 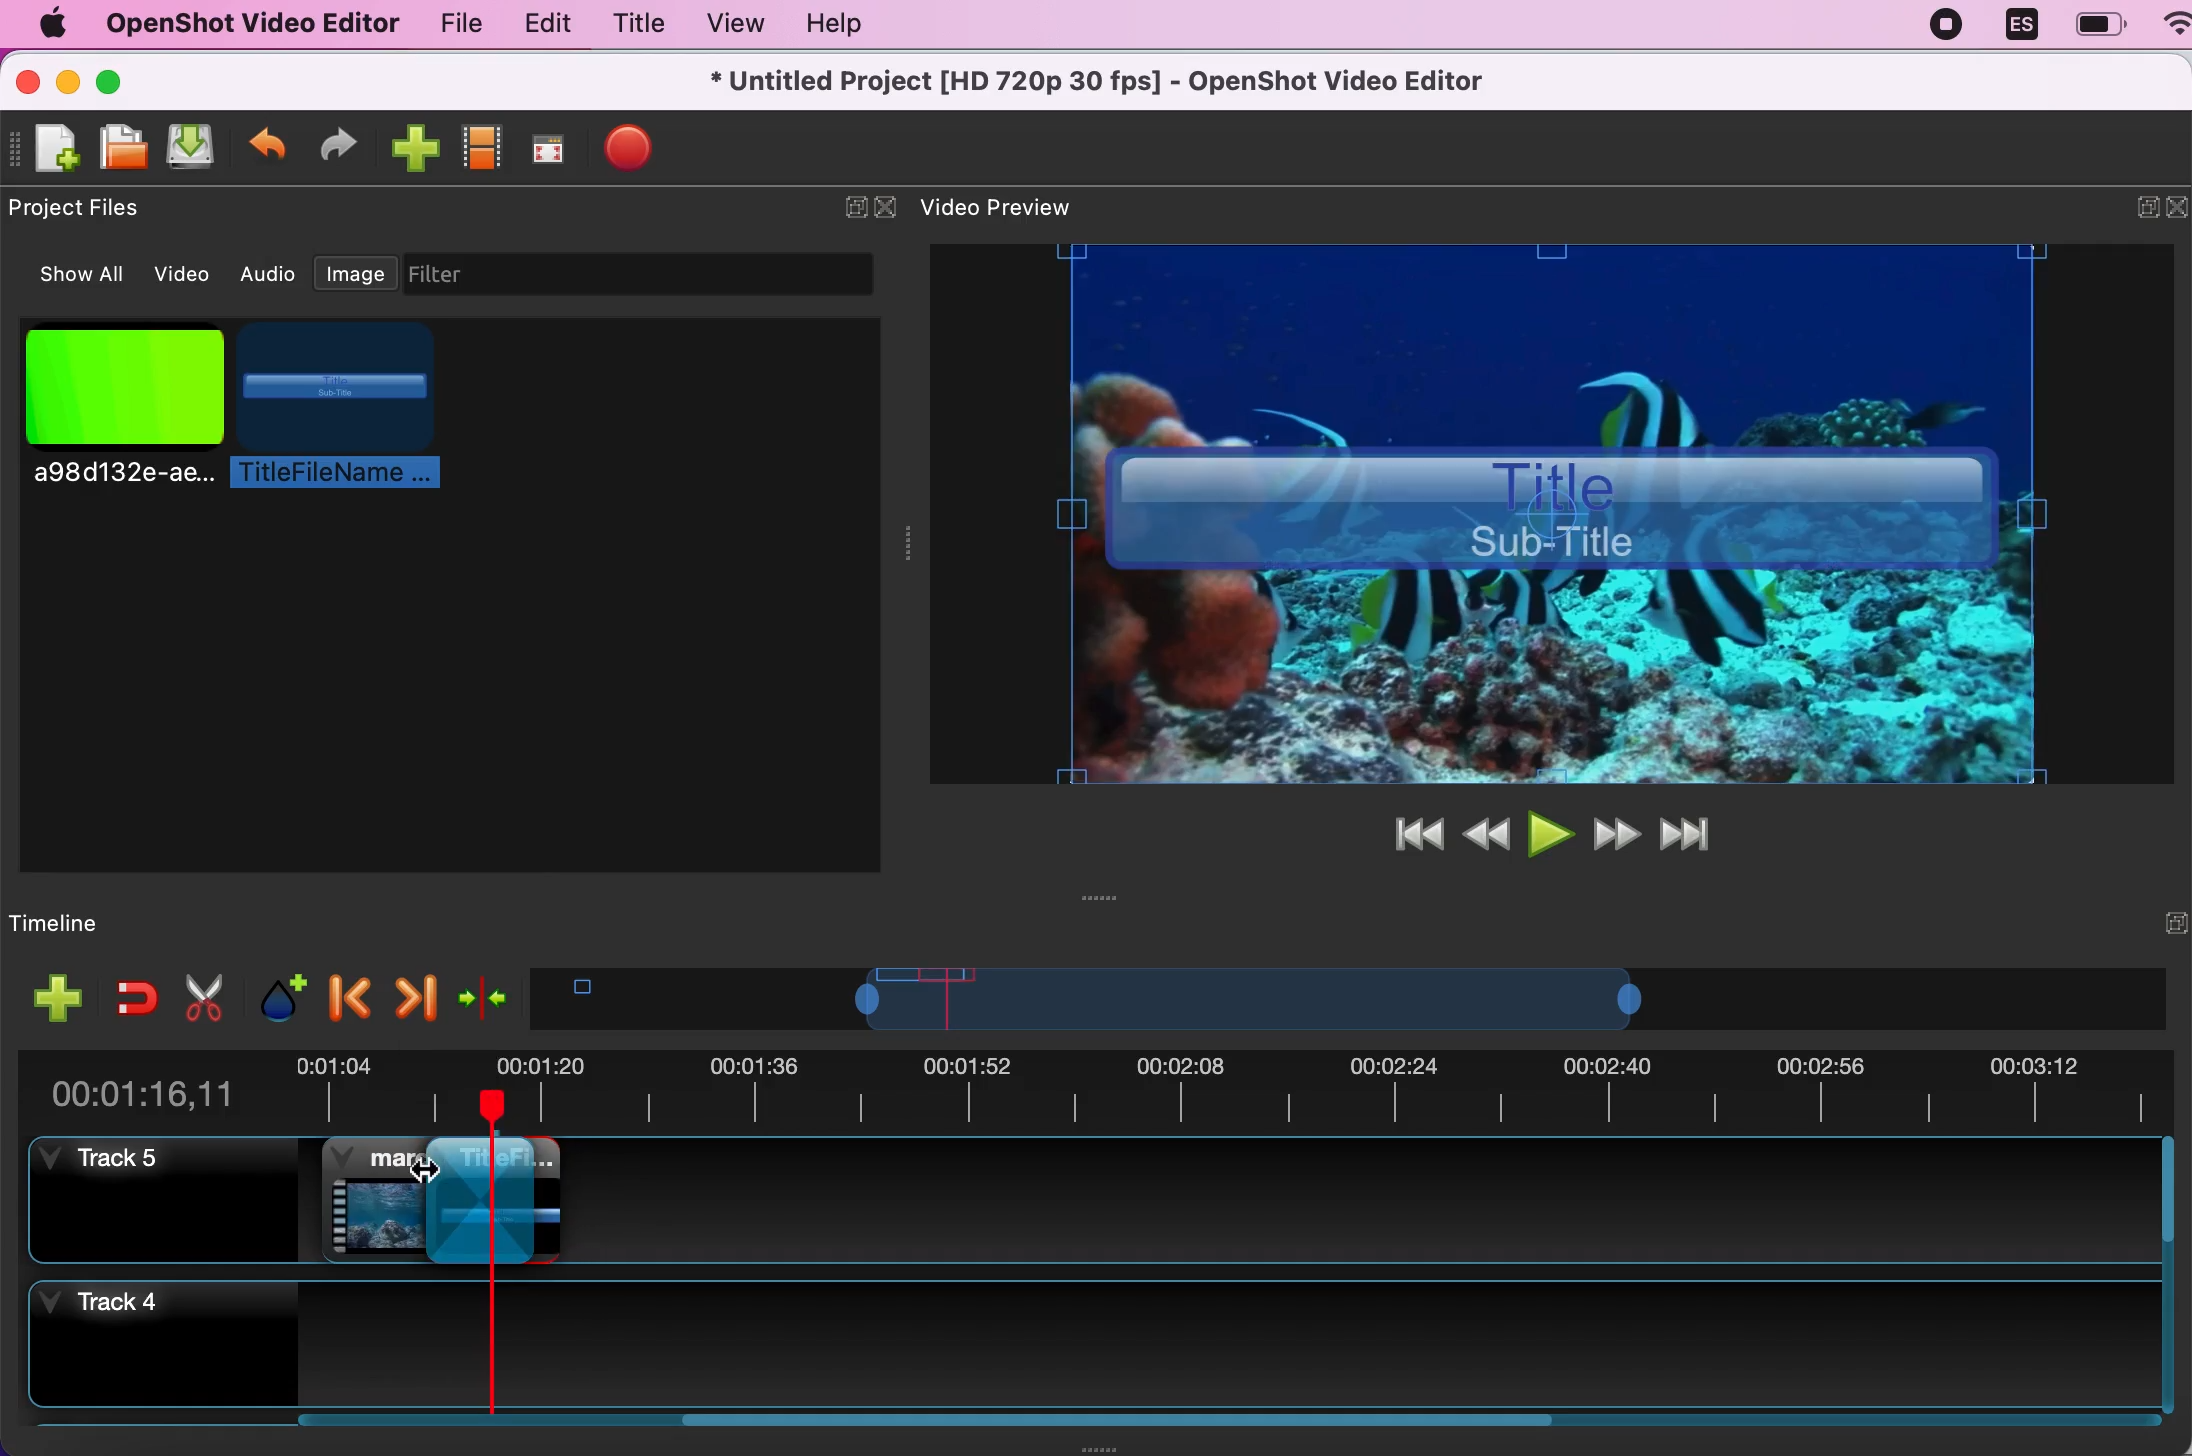 I want to click on recording stopped, so click(x=1948, y=29).